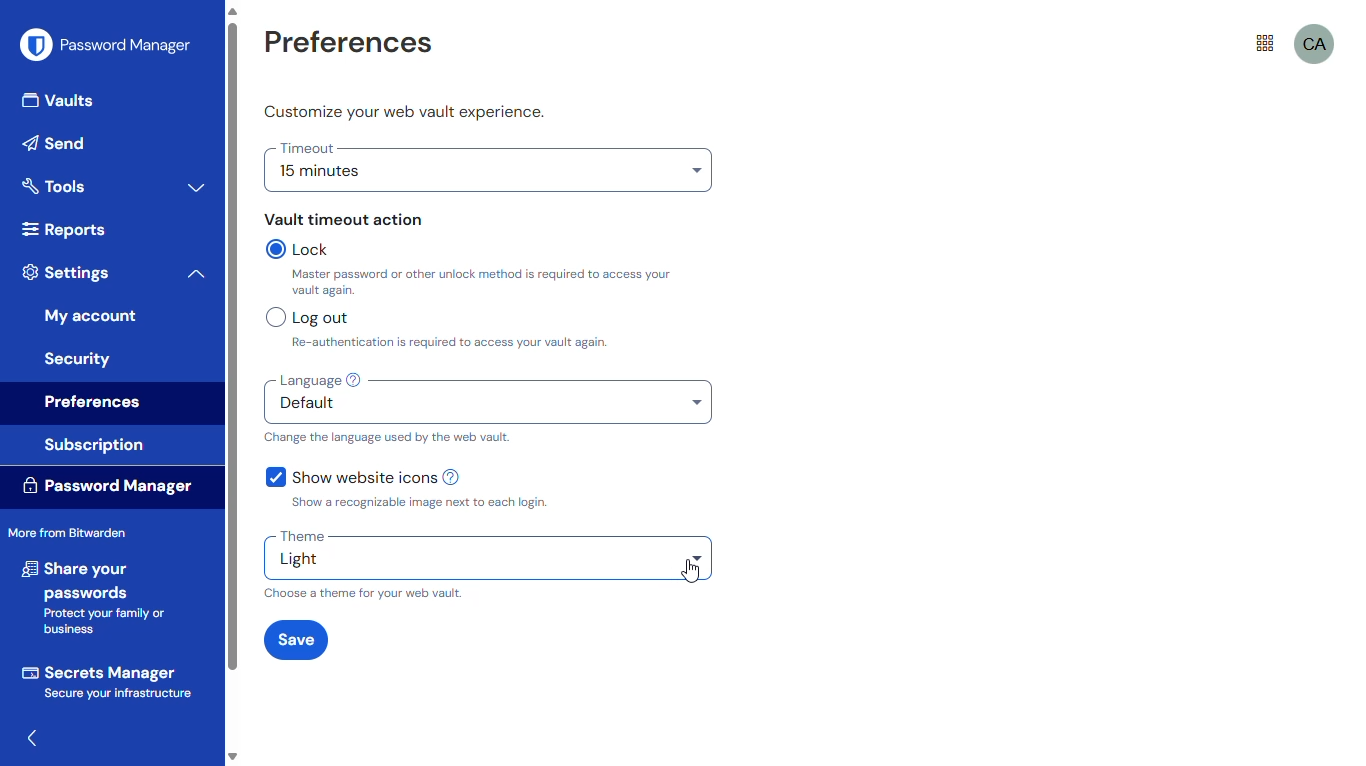 The width and height of the screenshot is (1366, 766). I want to click on vaults, so click(61, 103).